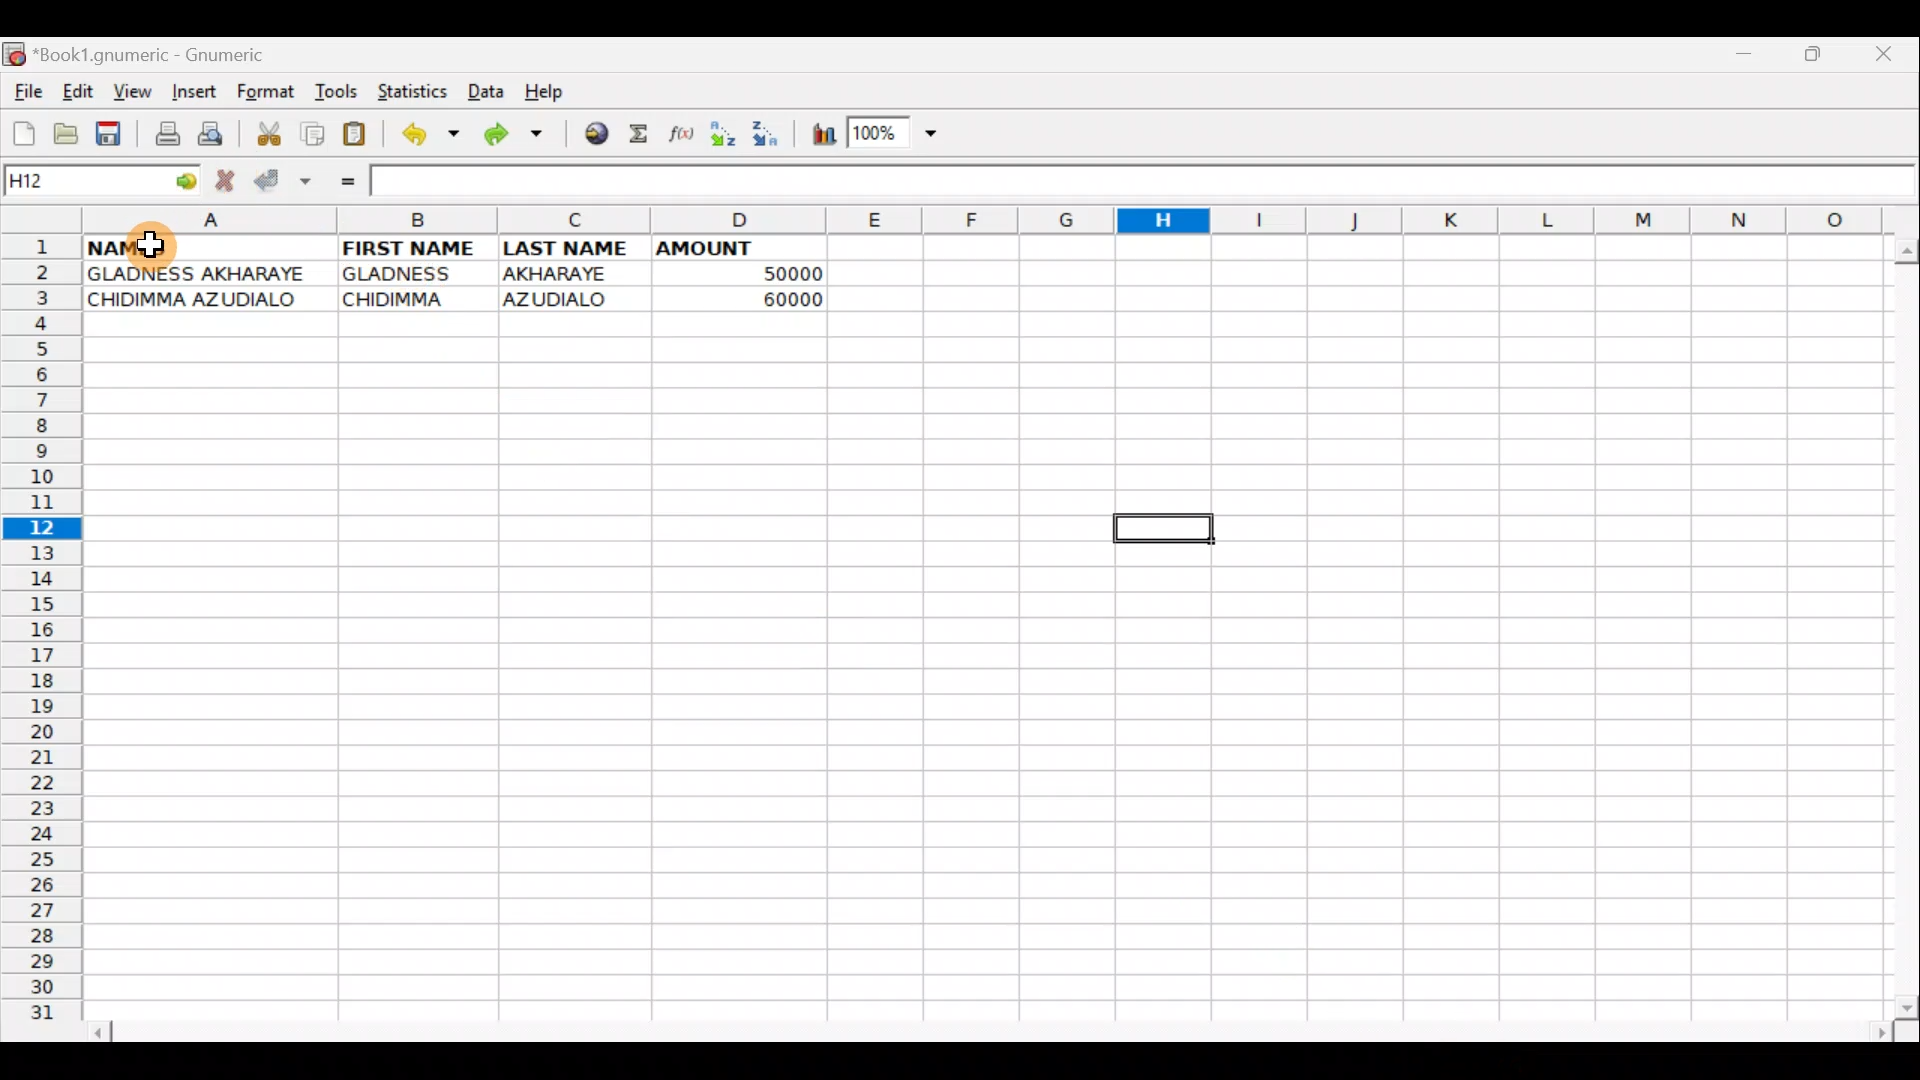 This screenshot has height=1080, width=1920. Describe the element at coordinates (215, 132) in the screenshot. I see `Print preview` at that location.